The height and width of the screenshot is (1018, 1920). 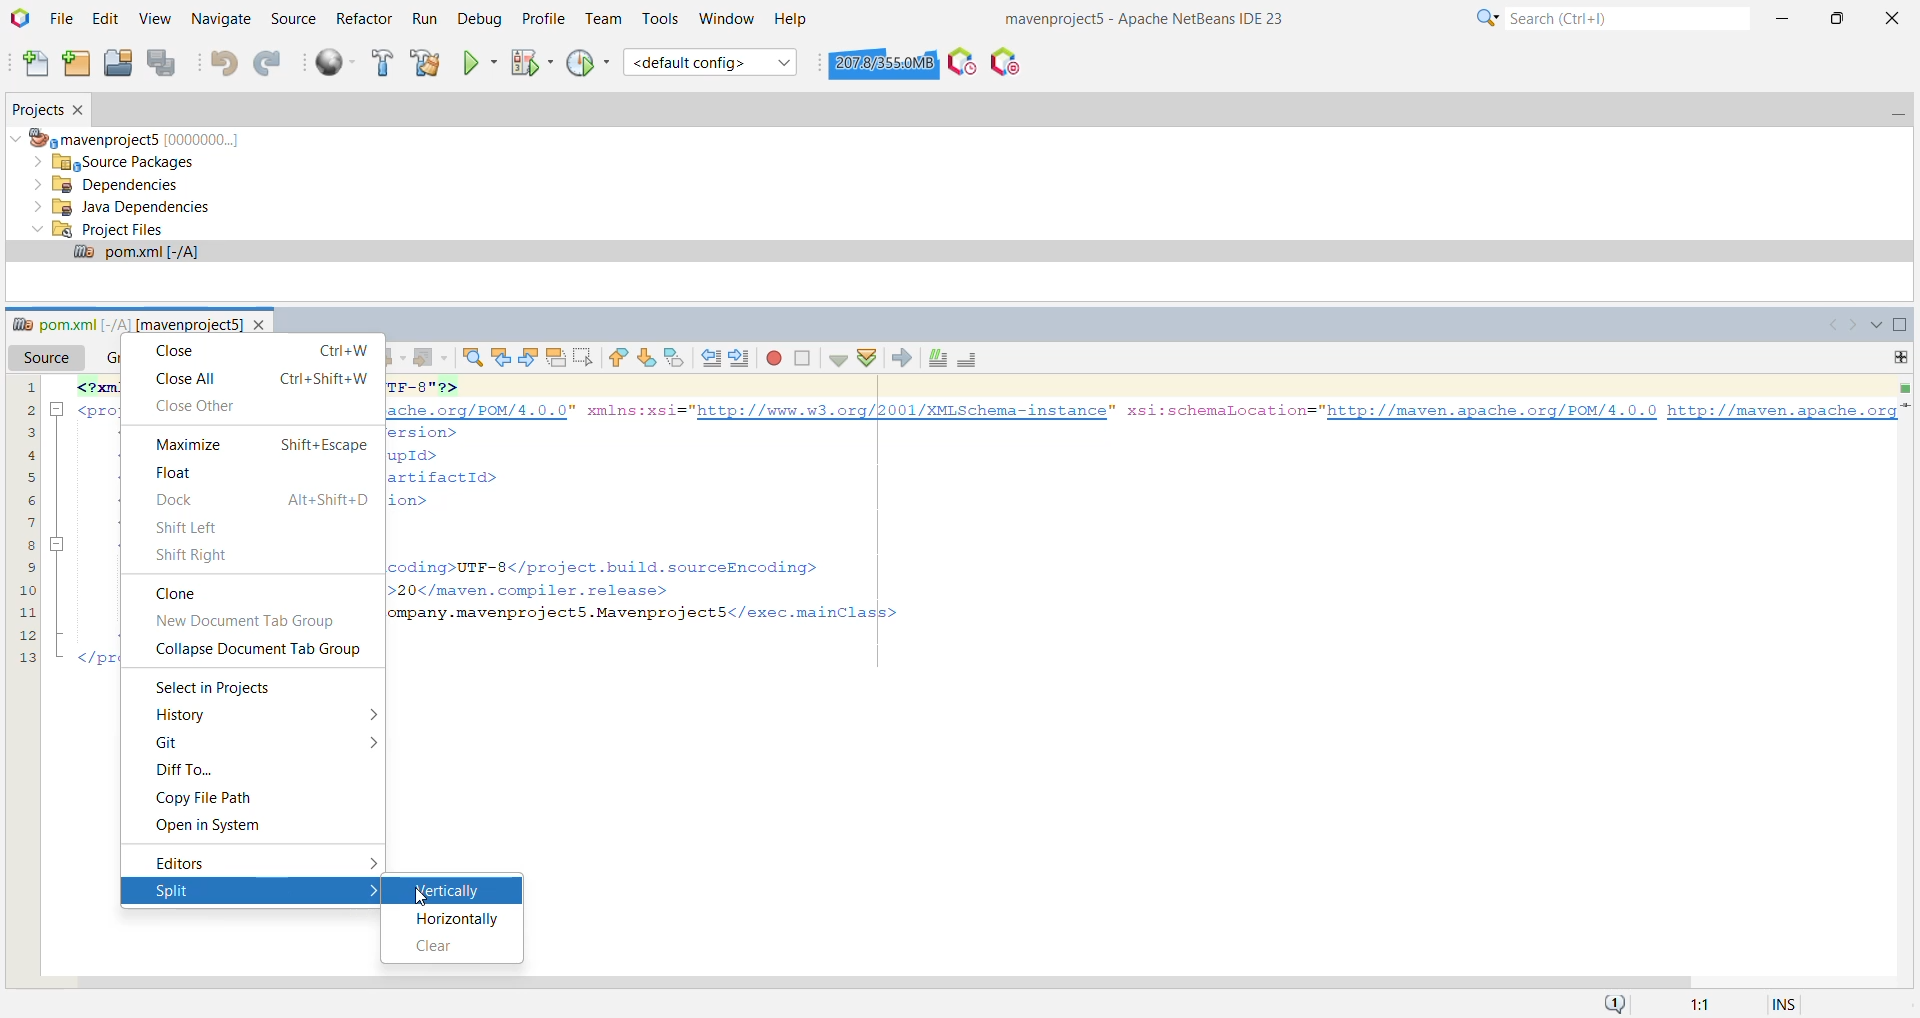 I want to click on Find Previous Occurrence, so click(x=501, y=359).